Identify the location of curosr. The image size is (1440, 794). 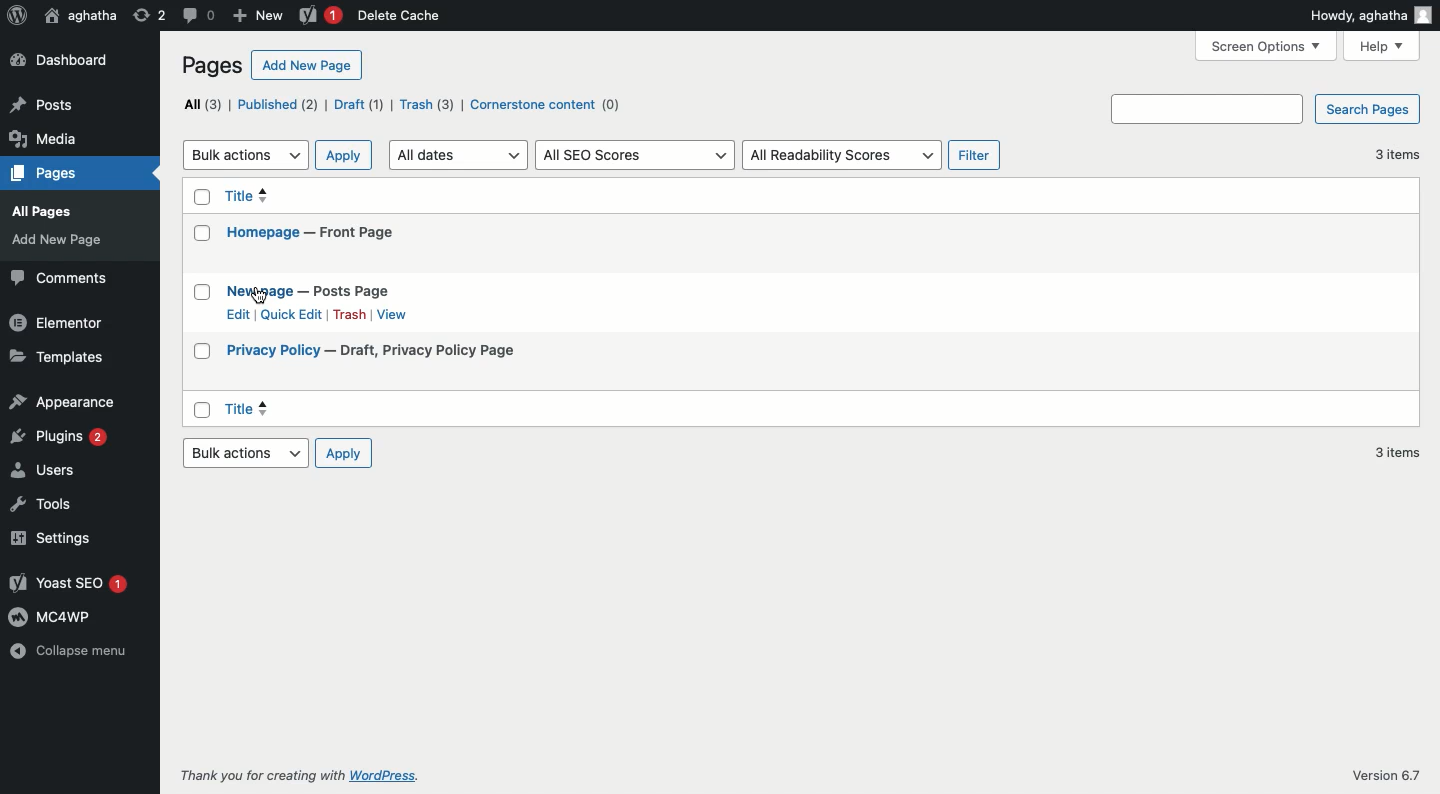
(261, 295).